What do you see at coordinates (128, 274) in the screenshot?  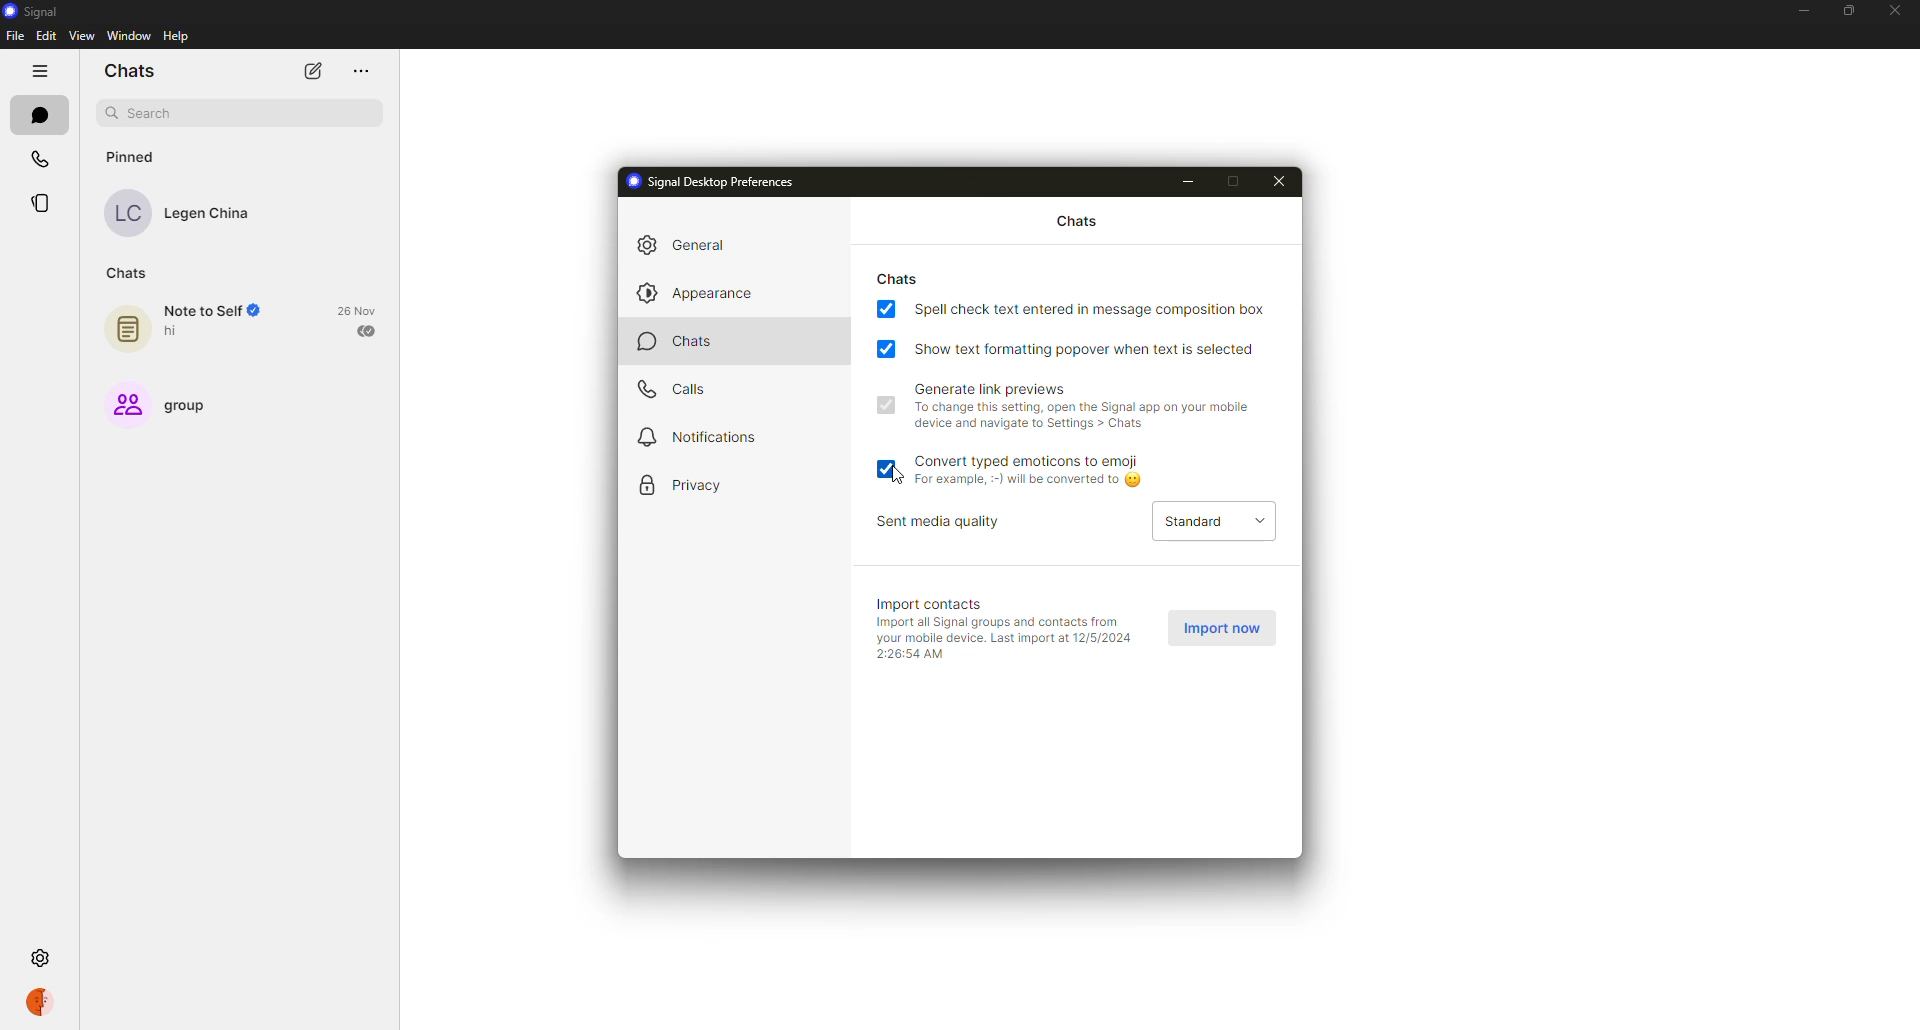 I see `chats` at bounding box center [128, 274].